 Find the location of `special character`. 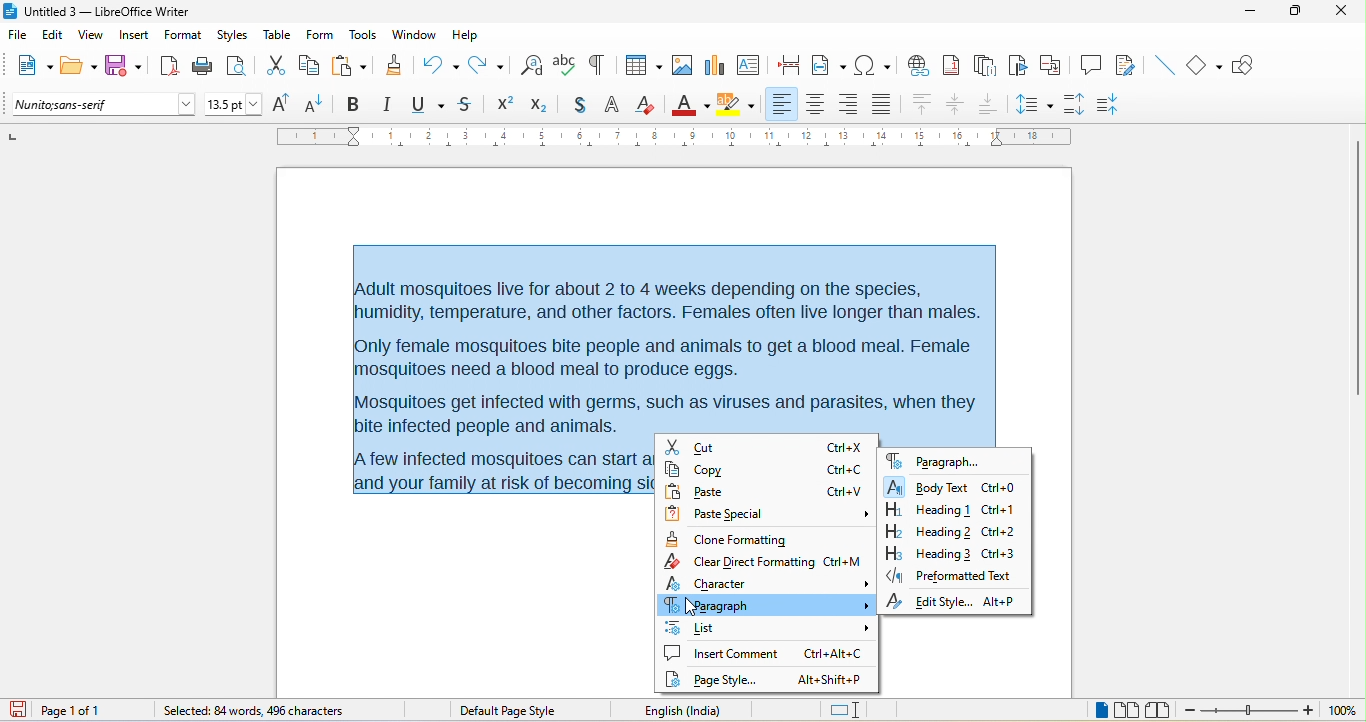

special character is located at coordinates (872, 64).